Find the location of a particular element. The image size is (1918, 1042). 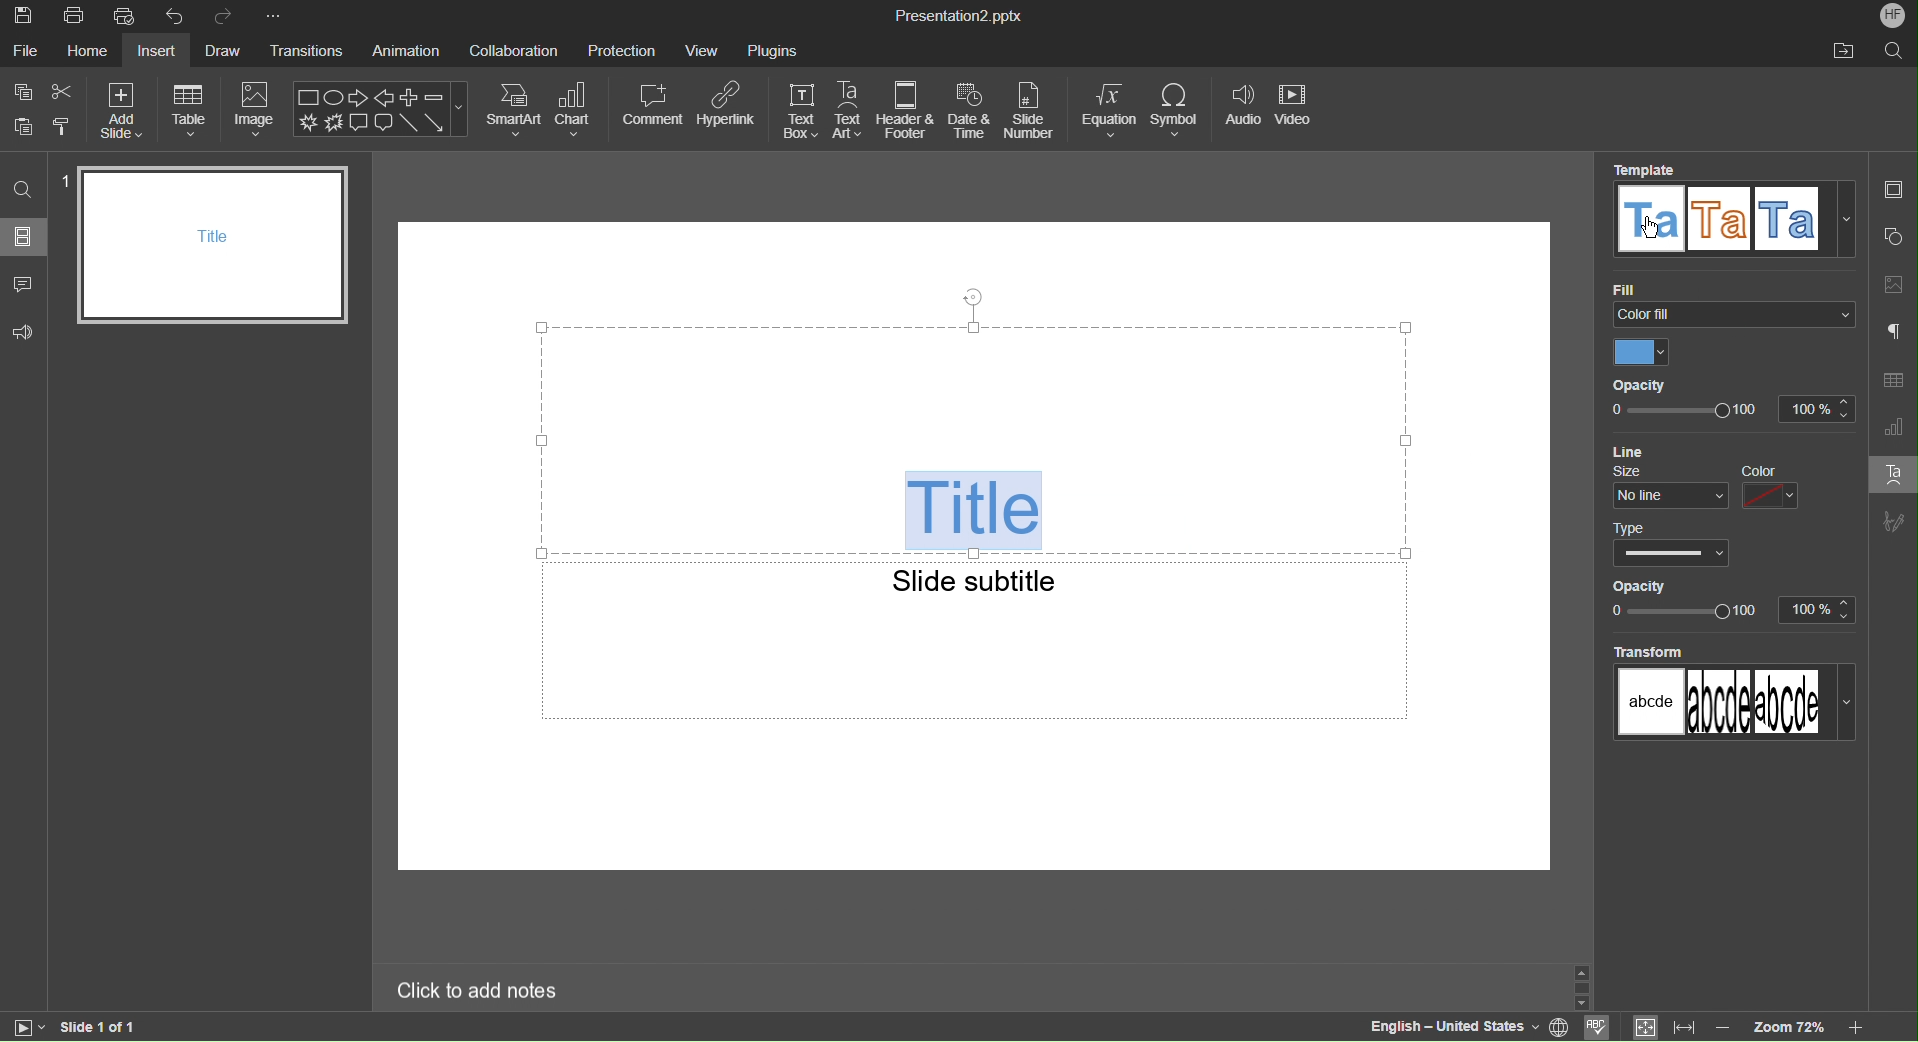

Color is located at coordinates (1788, 487).